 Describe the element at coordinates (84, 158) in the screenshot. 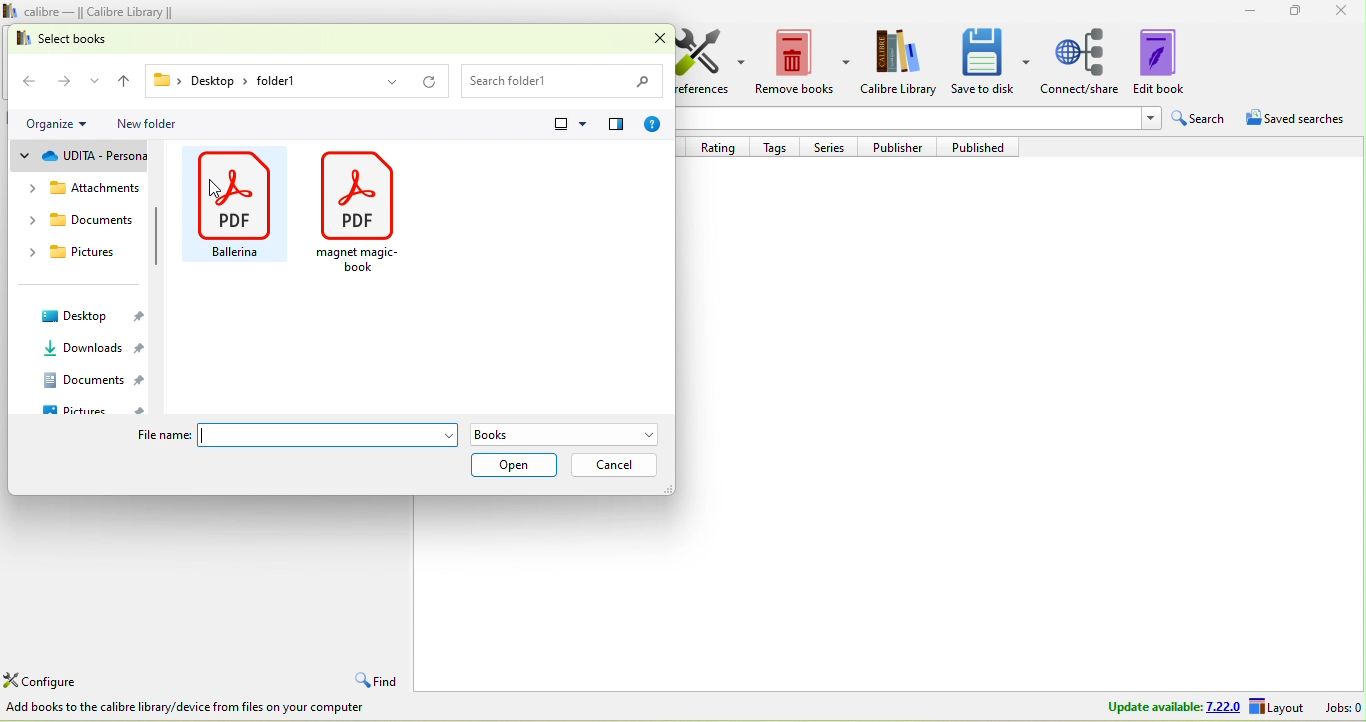

I see `udta-personal` at that location.